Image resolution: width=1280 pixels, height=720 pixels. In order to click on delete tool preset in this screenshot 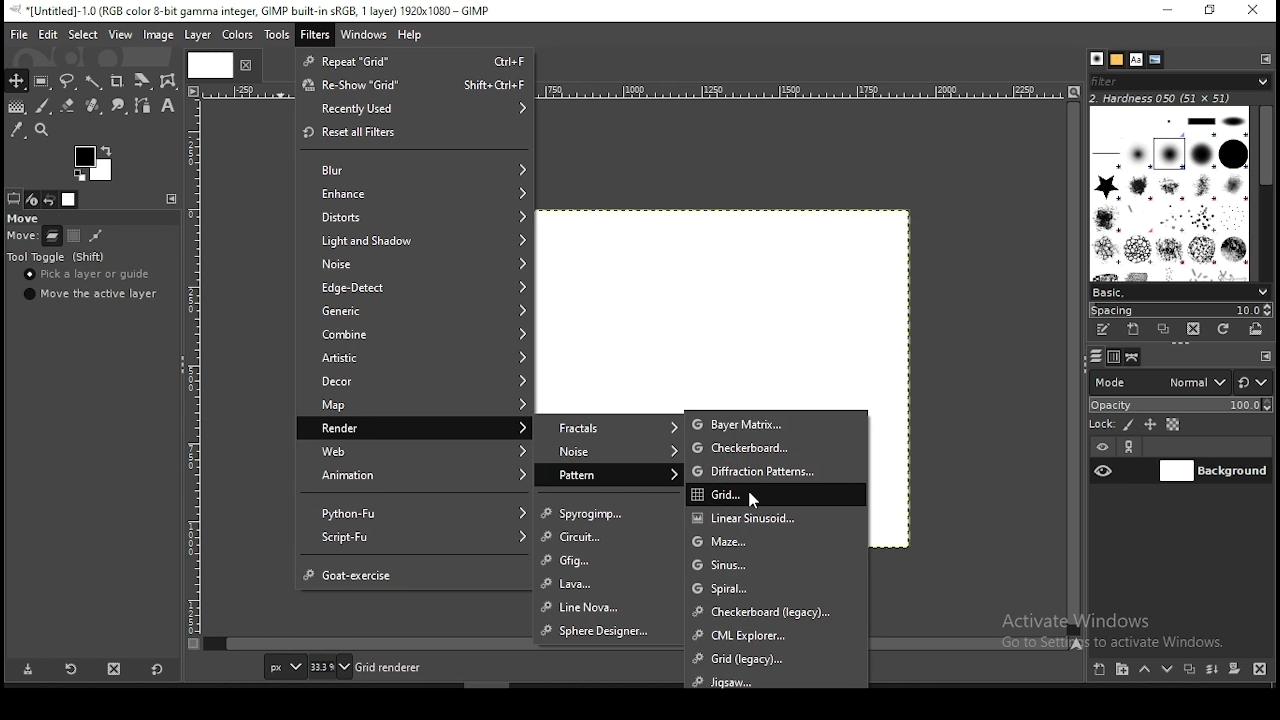, I will do `click(122, 671)`.